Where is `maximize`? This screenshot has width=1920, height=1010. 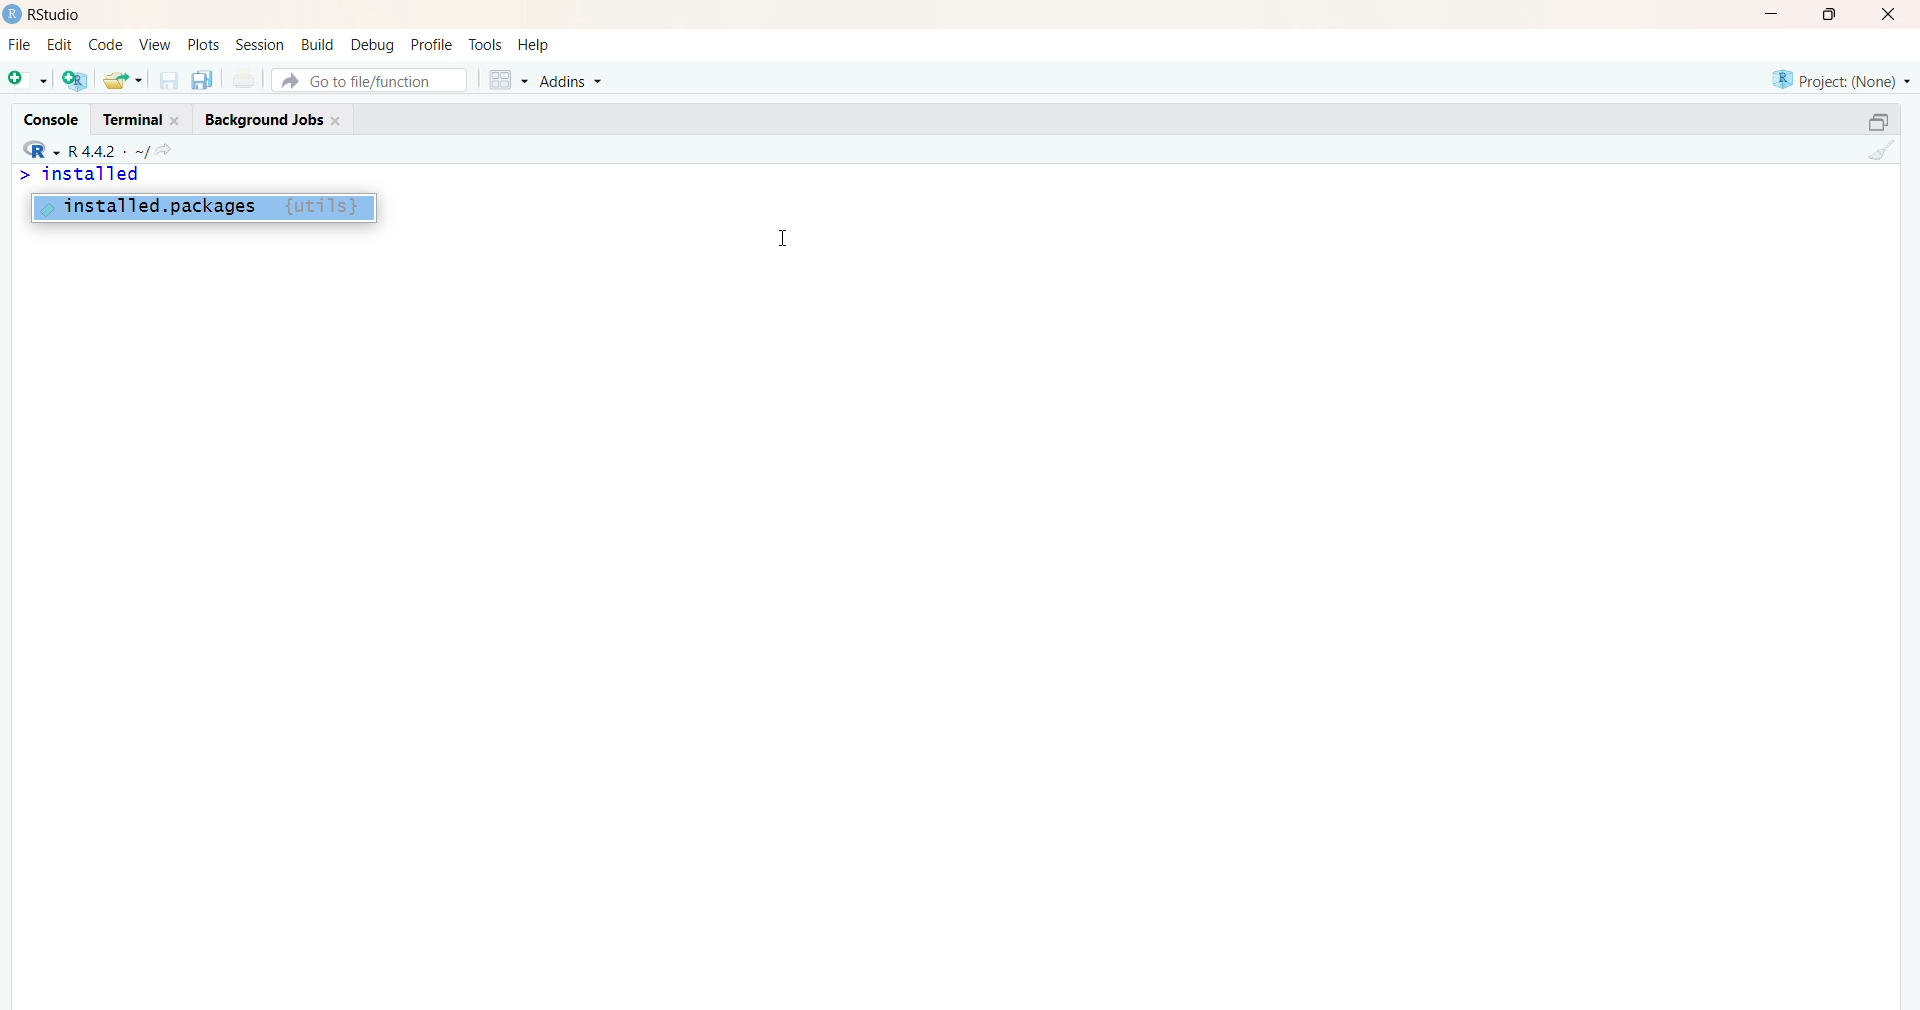 maximize is located at coordinates (1829, 14).